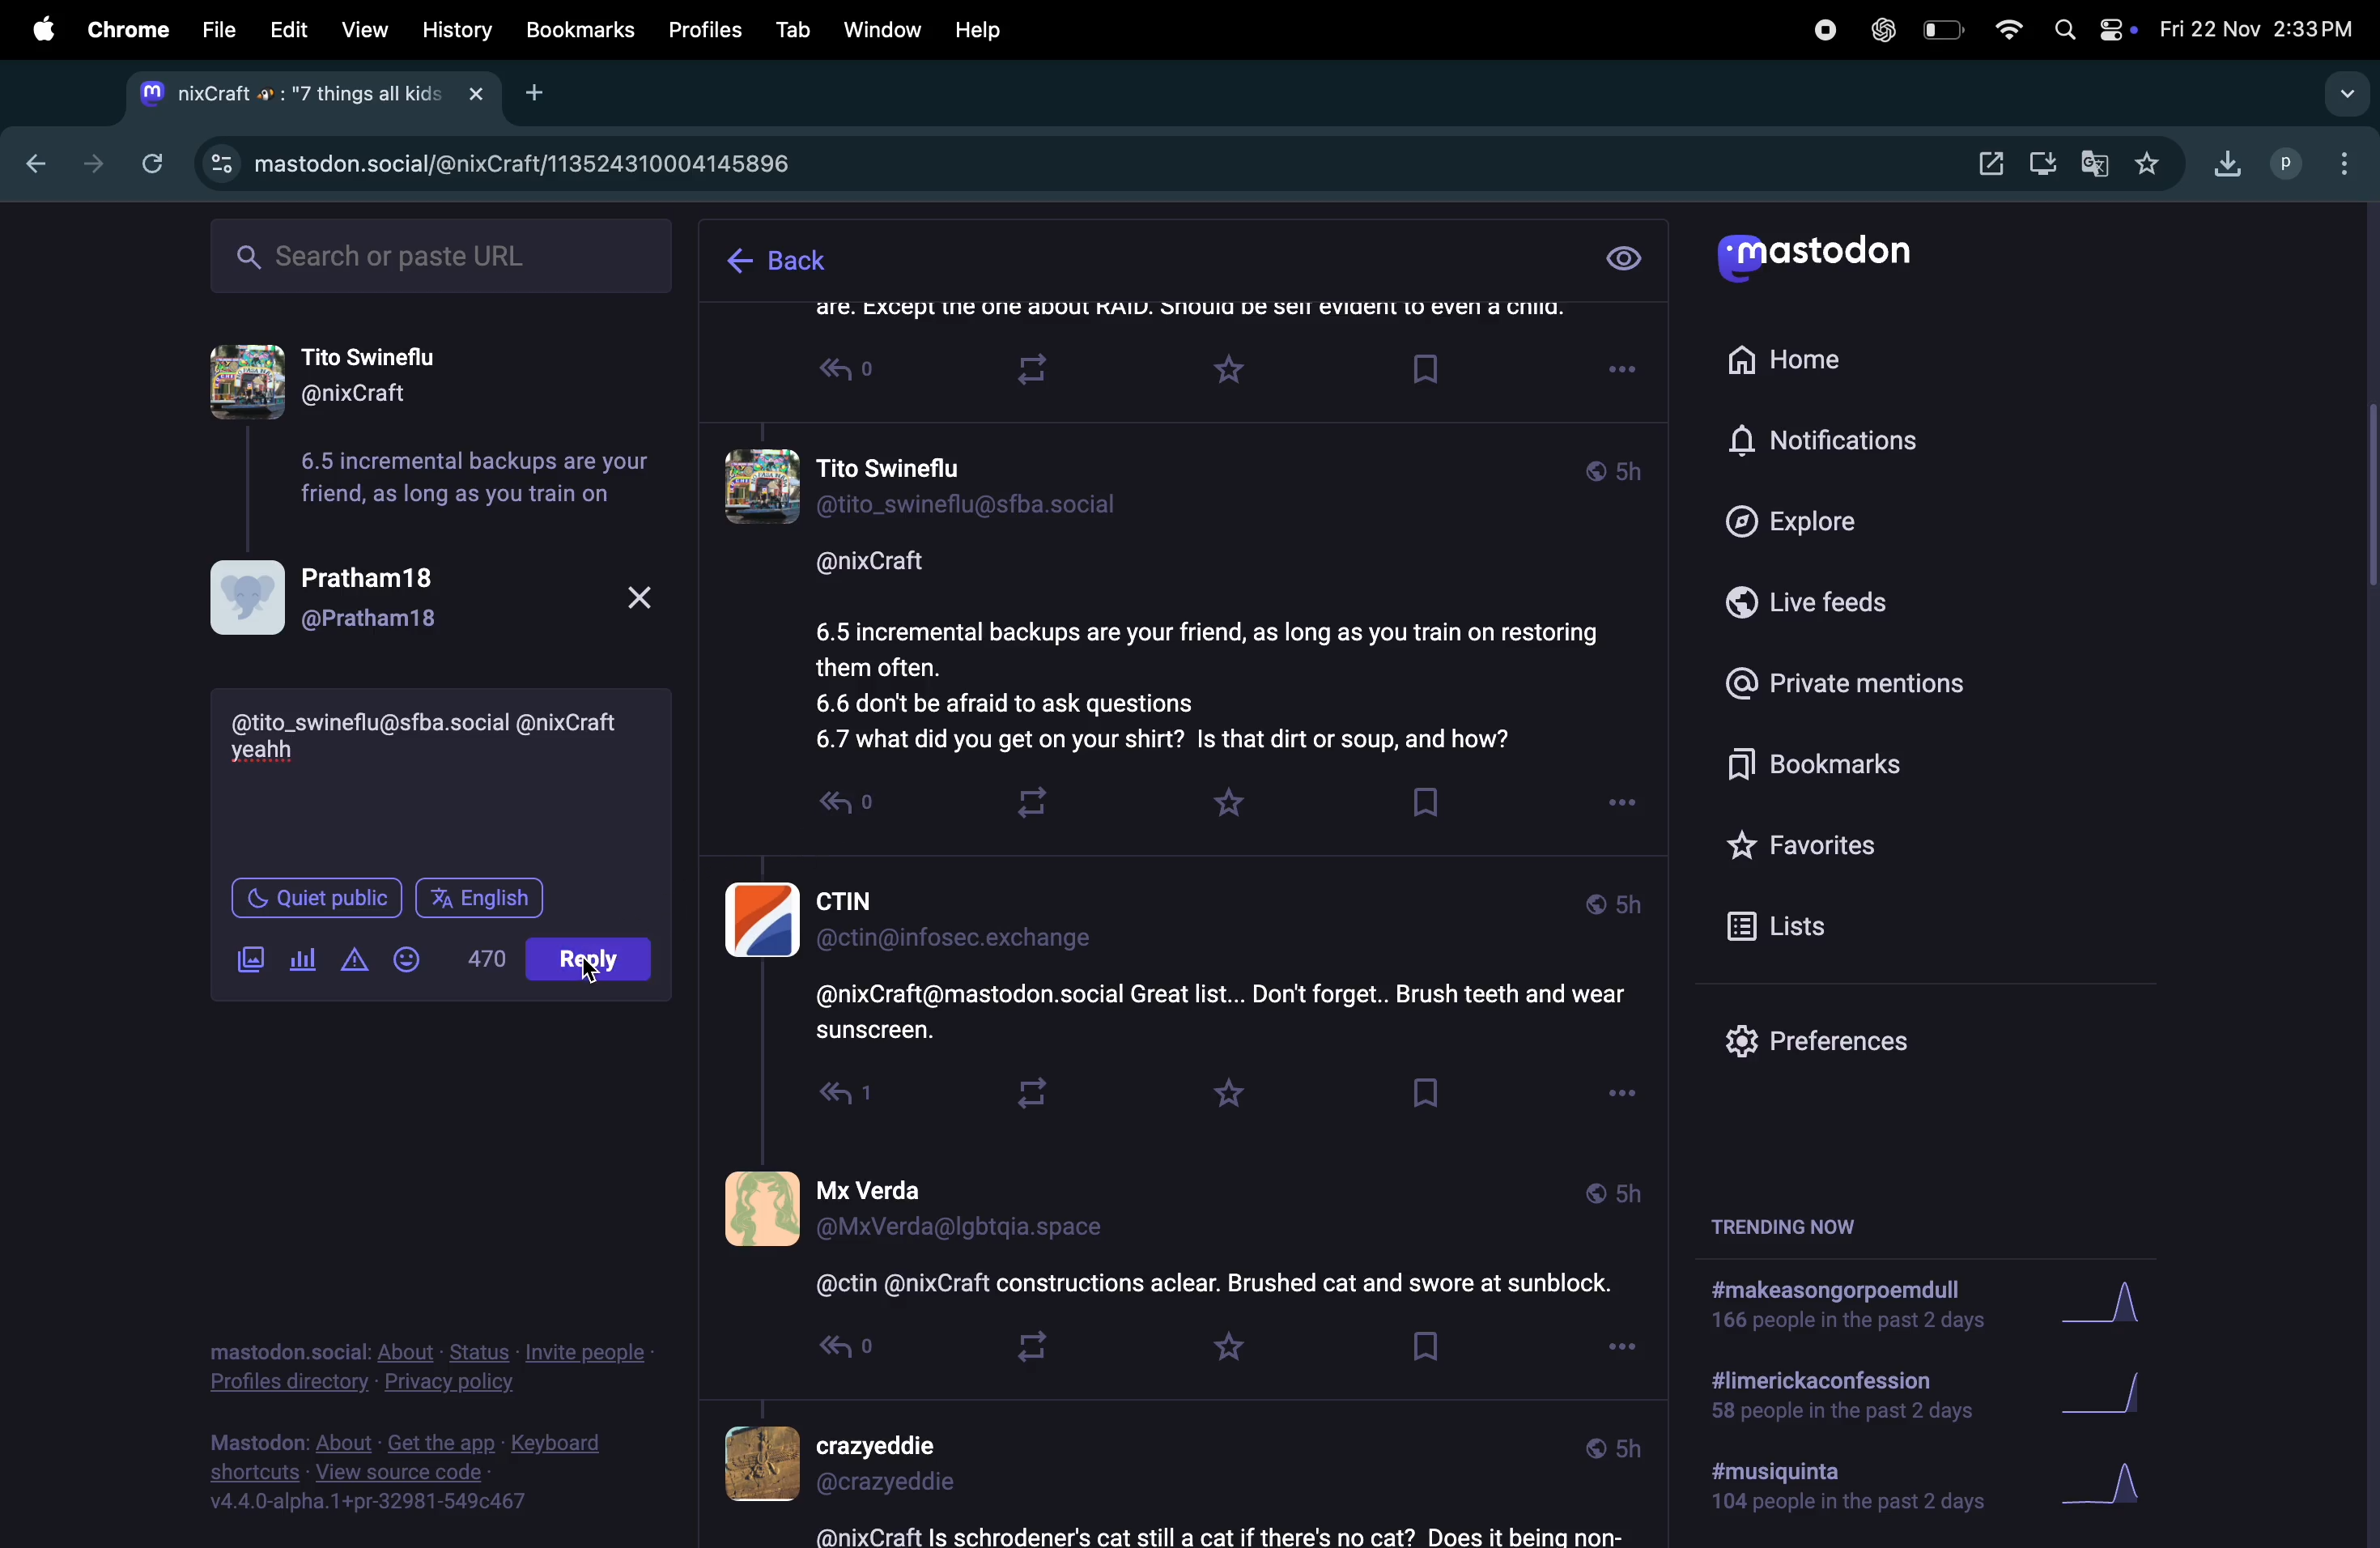  I want to click on view, so click(362, 31).